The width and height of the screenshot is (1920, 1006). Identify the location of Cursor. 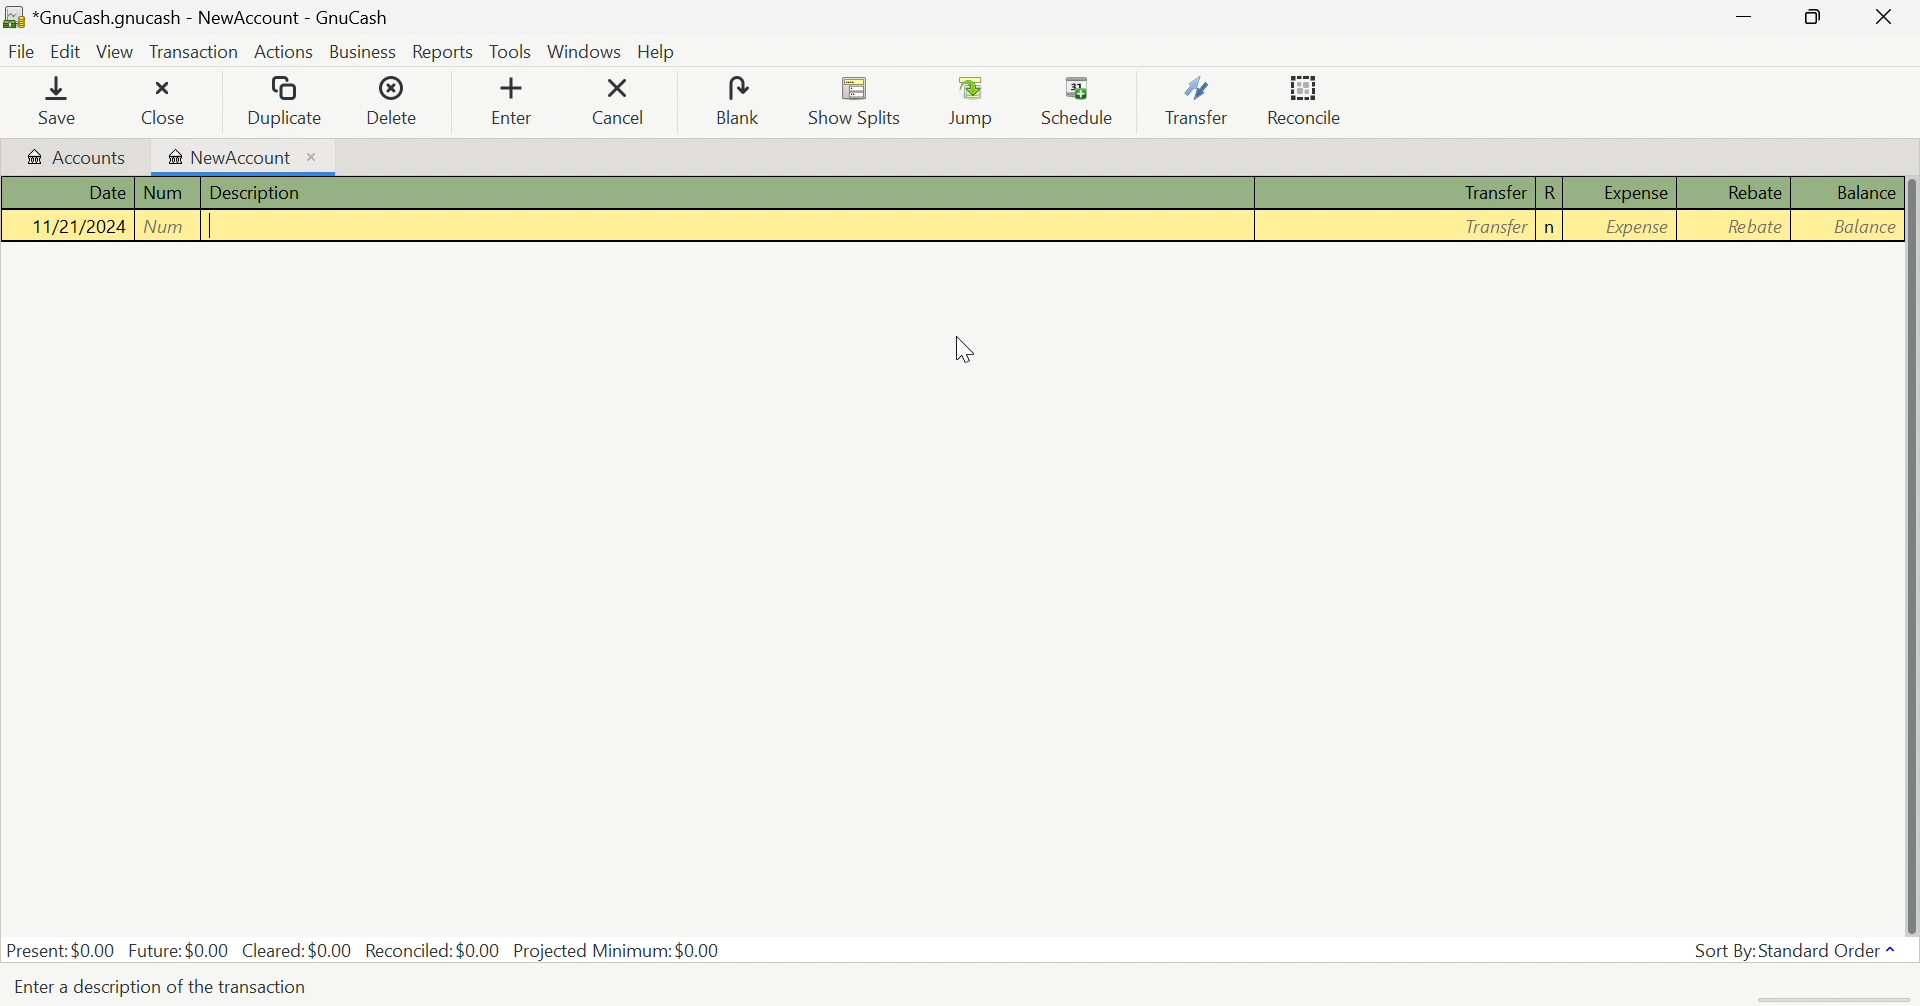
(962, 351).